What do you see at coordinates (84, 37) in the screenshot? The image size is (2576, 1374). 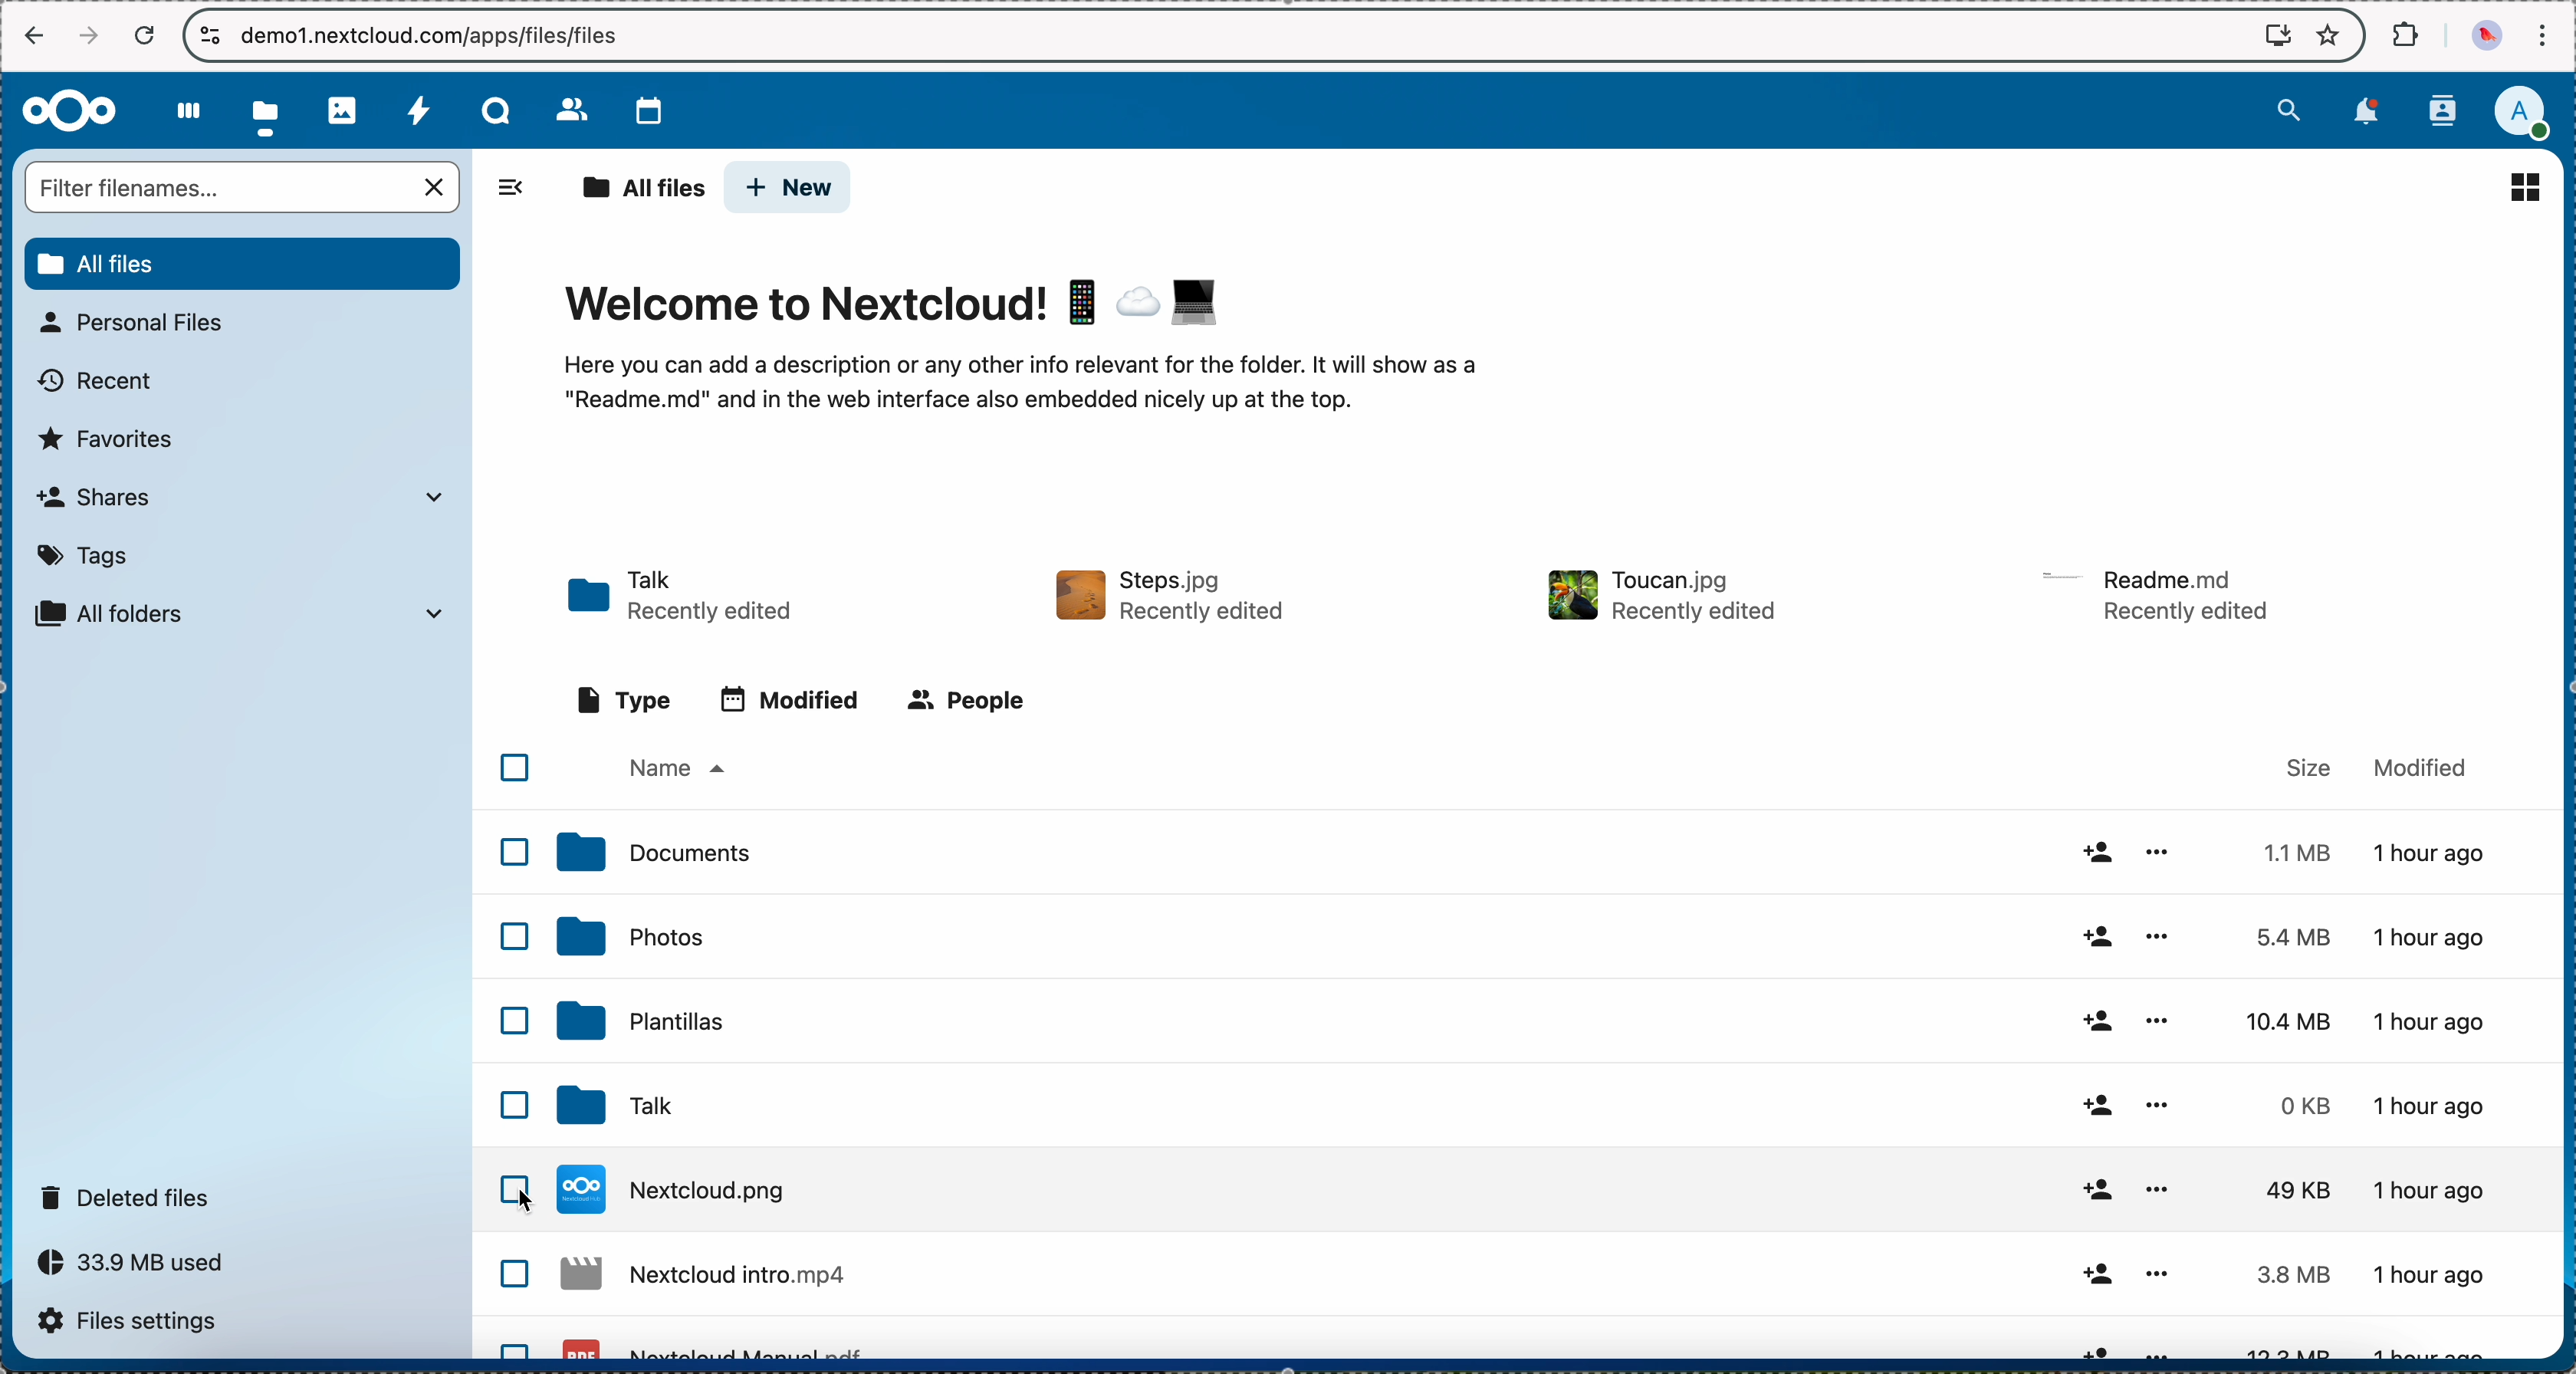 I see `navigate foward` at bounding box center [84, 37].